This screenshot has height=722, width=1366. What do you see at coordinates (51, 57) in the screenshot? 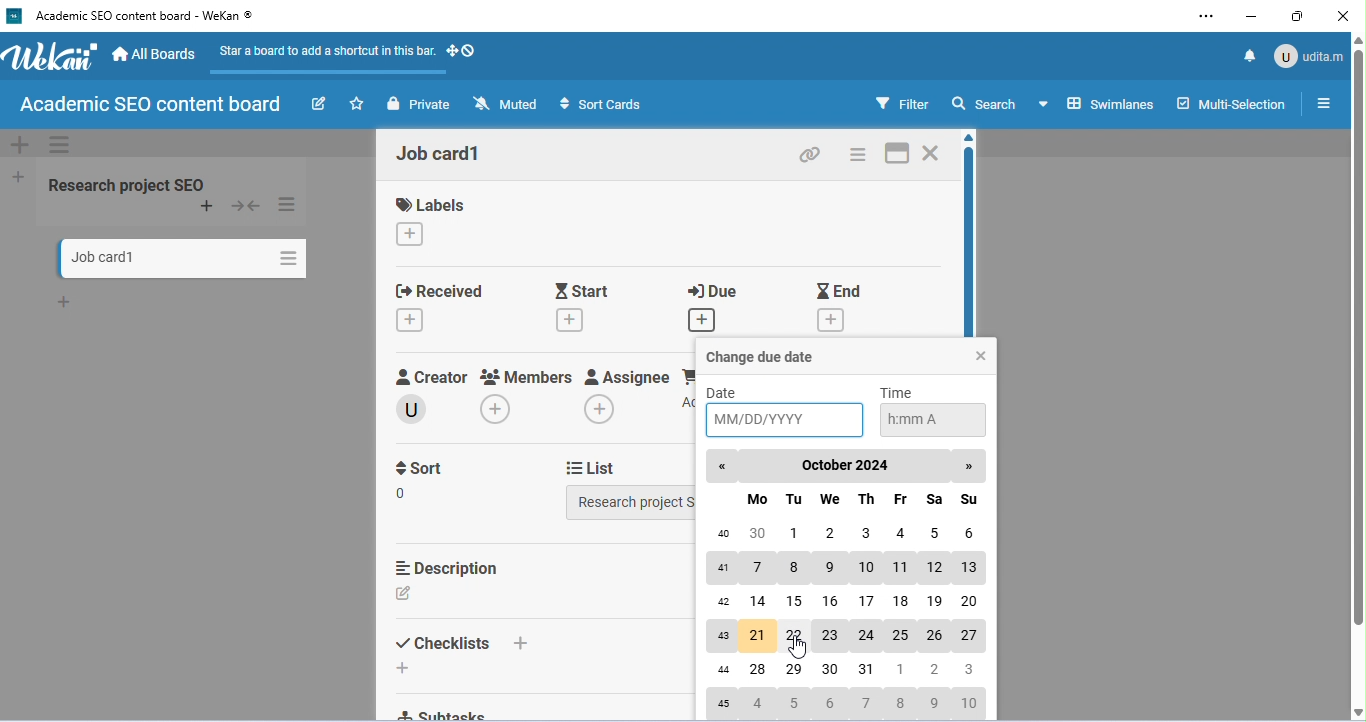
I see `WeKan logo` at bounding box center [51, 57].